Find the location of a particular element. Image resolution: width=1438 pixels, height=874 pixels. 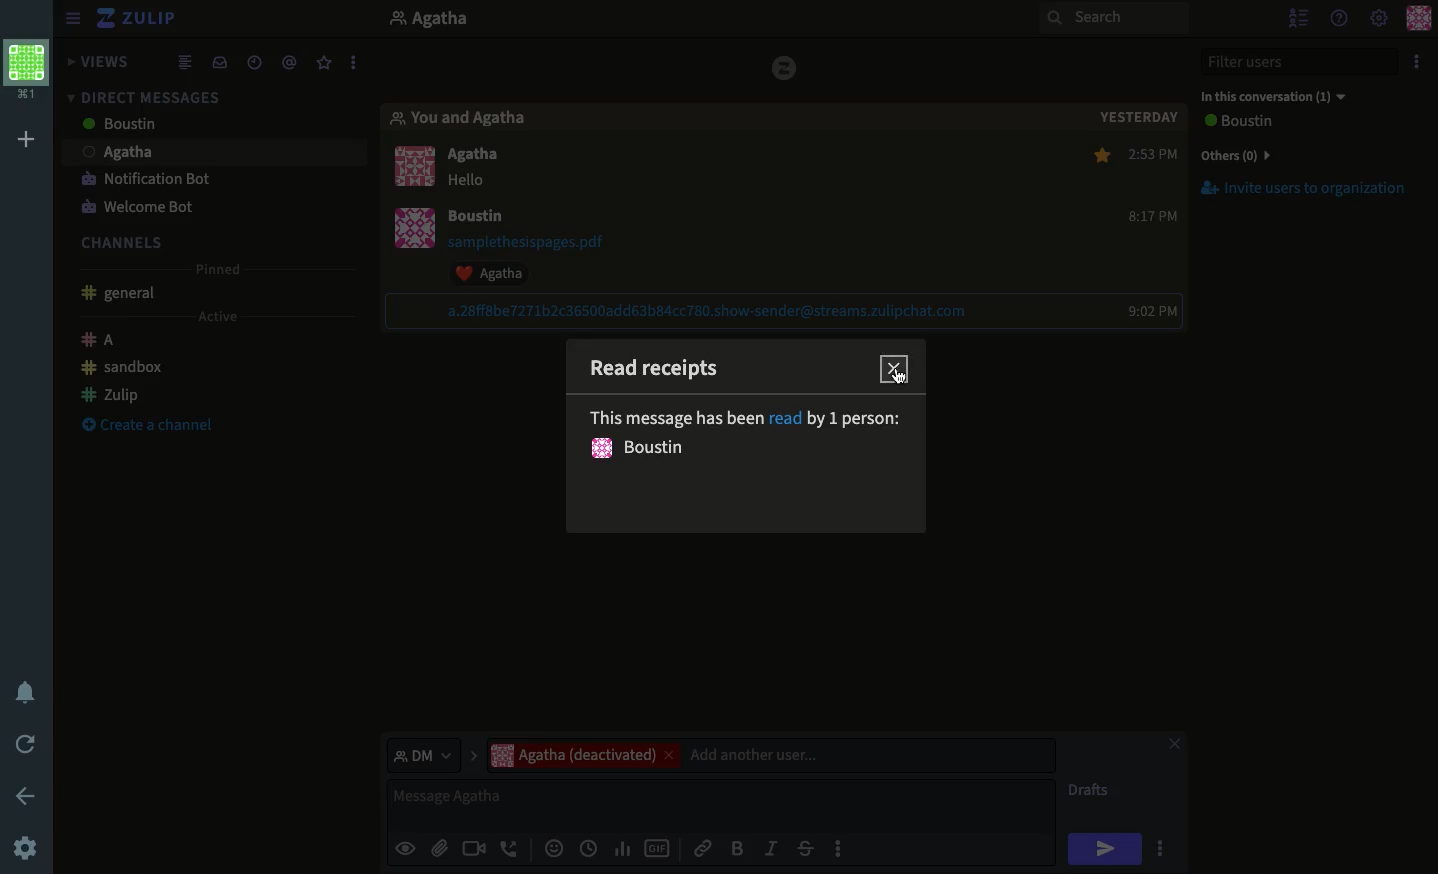

Notification is located at coordinates (29, 692).